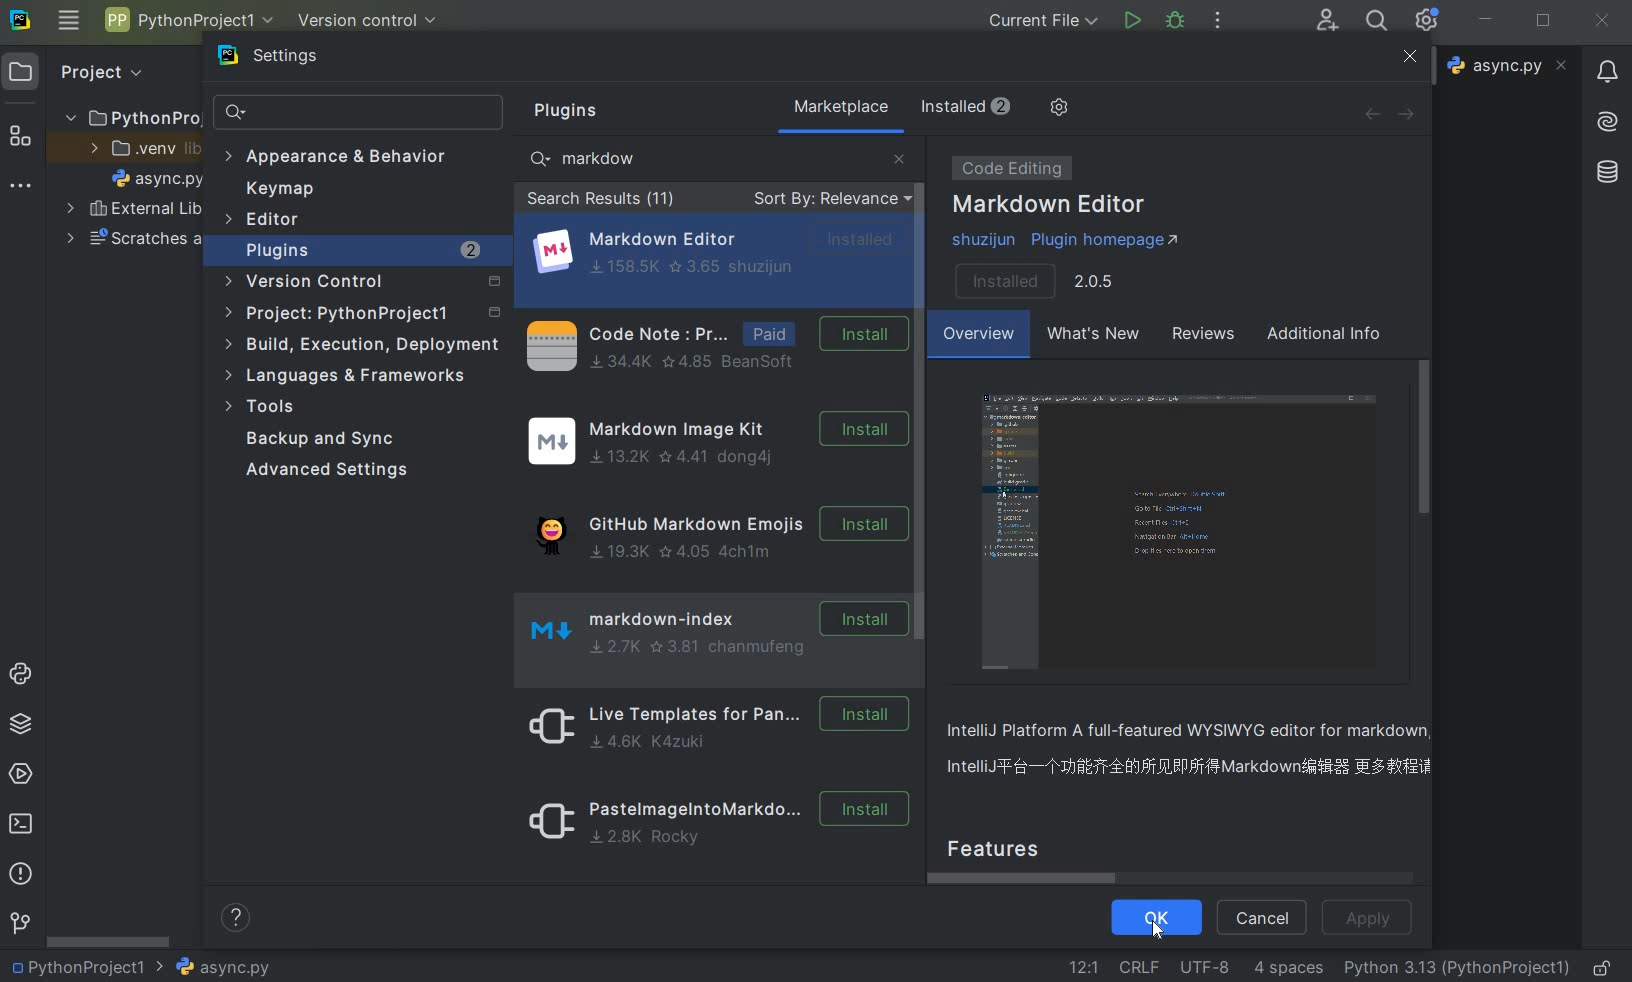 The height and width of the screenshot is (982, 1632). What do you see at coordinates (1378, 20) in the screenshot?
I see `search everywhere` at bounding box center [1378, 20].